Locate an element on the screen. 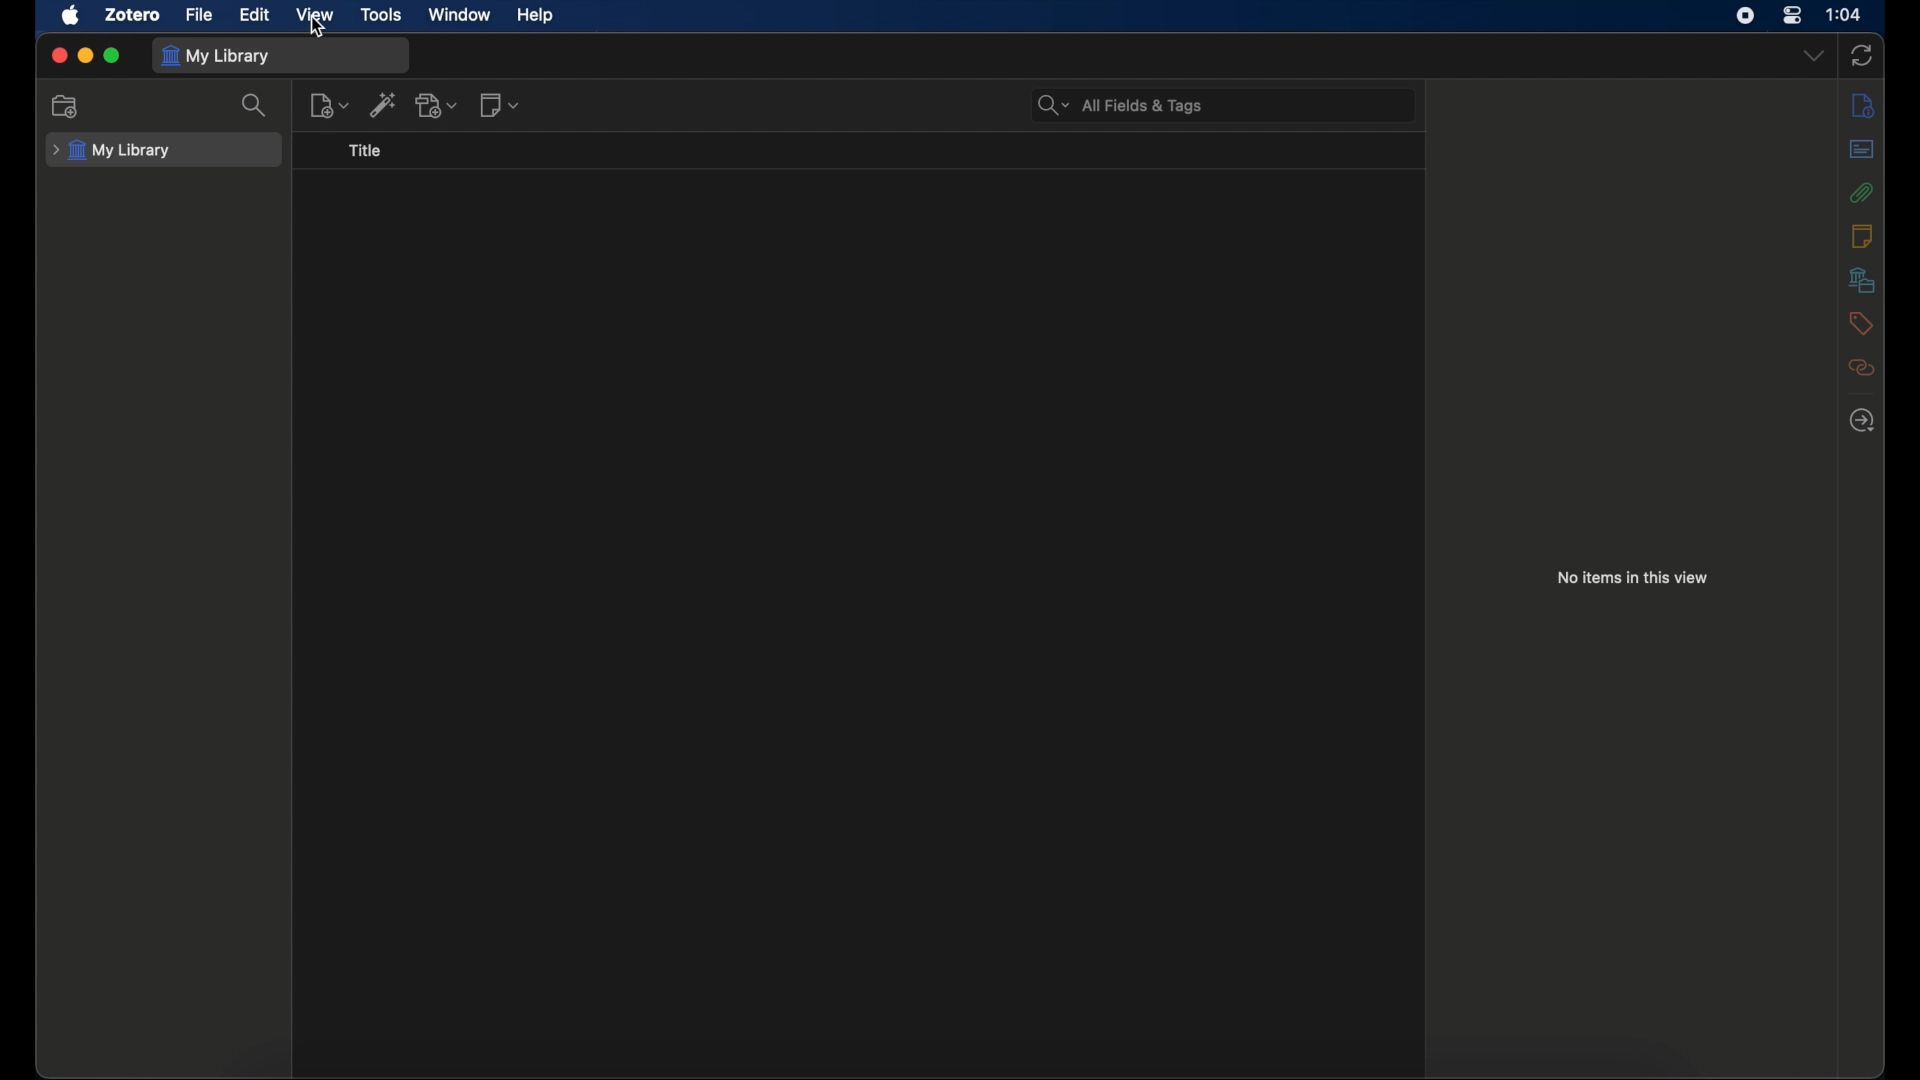 Image resolution: width=1920 pixels, height=1080 pixels. add attachments is located at coordinates (438, 107).